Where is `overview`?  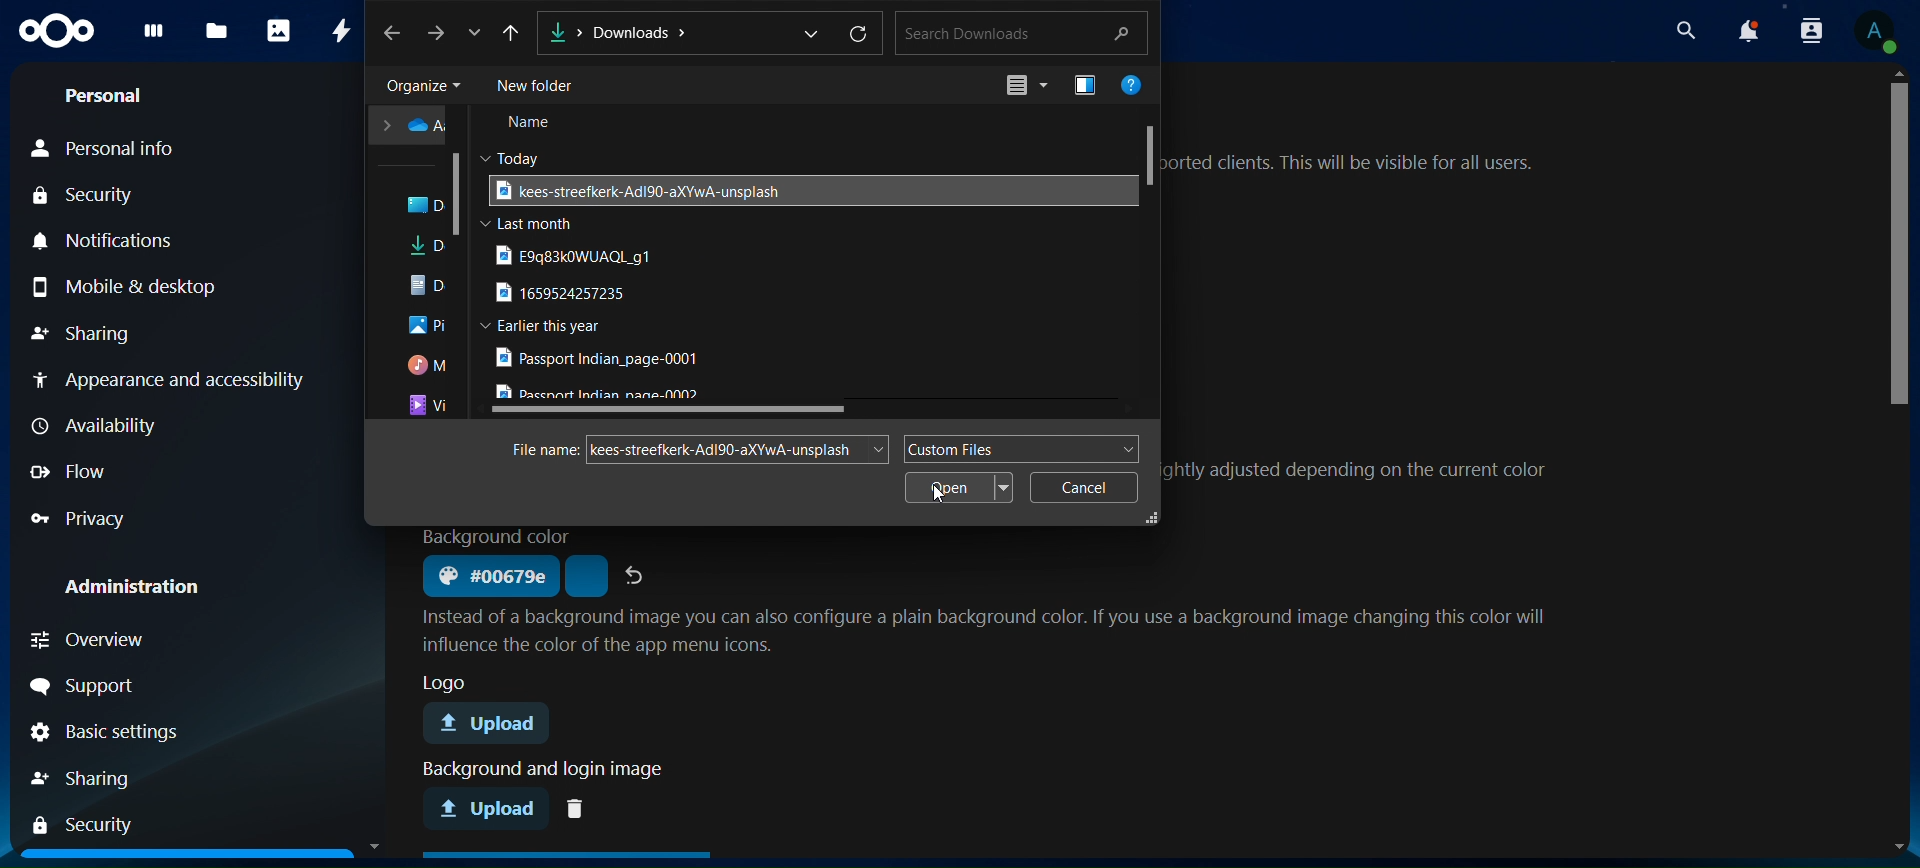 overview is located at coordinates (107, 638).